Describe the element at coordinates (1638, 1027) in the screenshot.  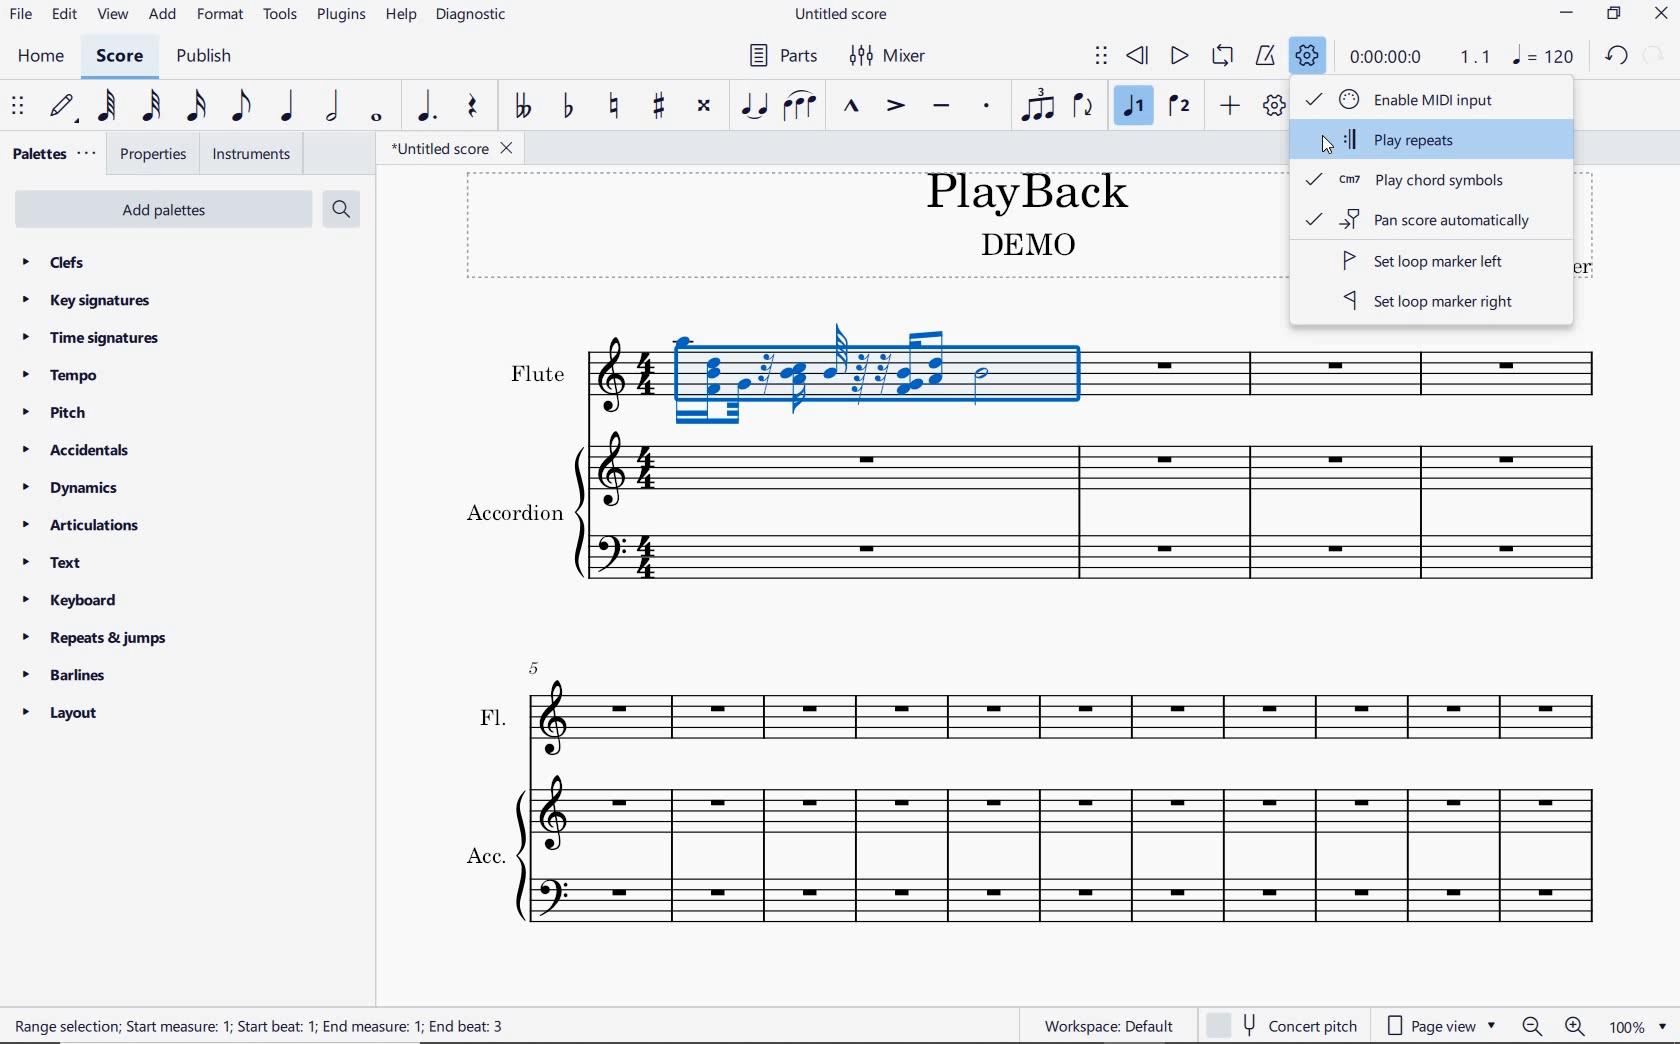
I see `ZOOM FACTOR` at that location.